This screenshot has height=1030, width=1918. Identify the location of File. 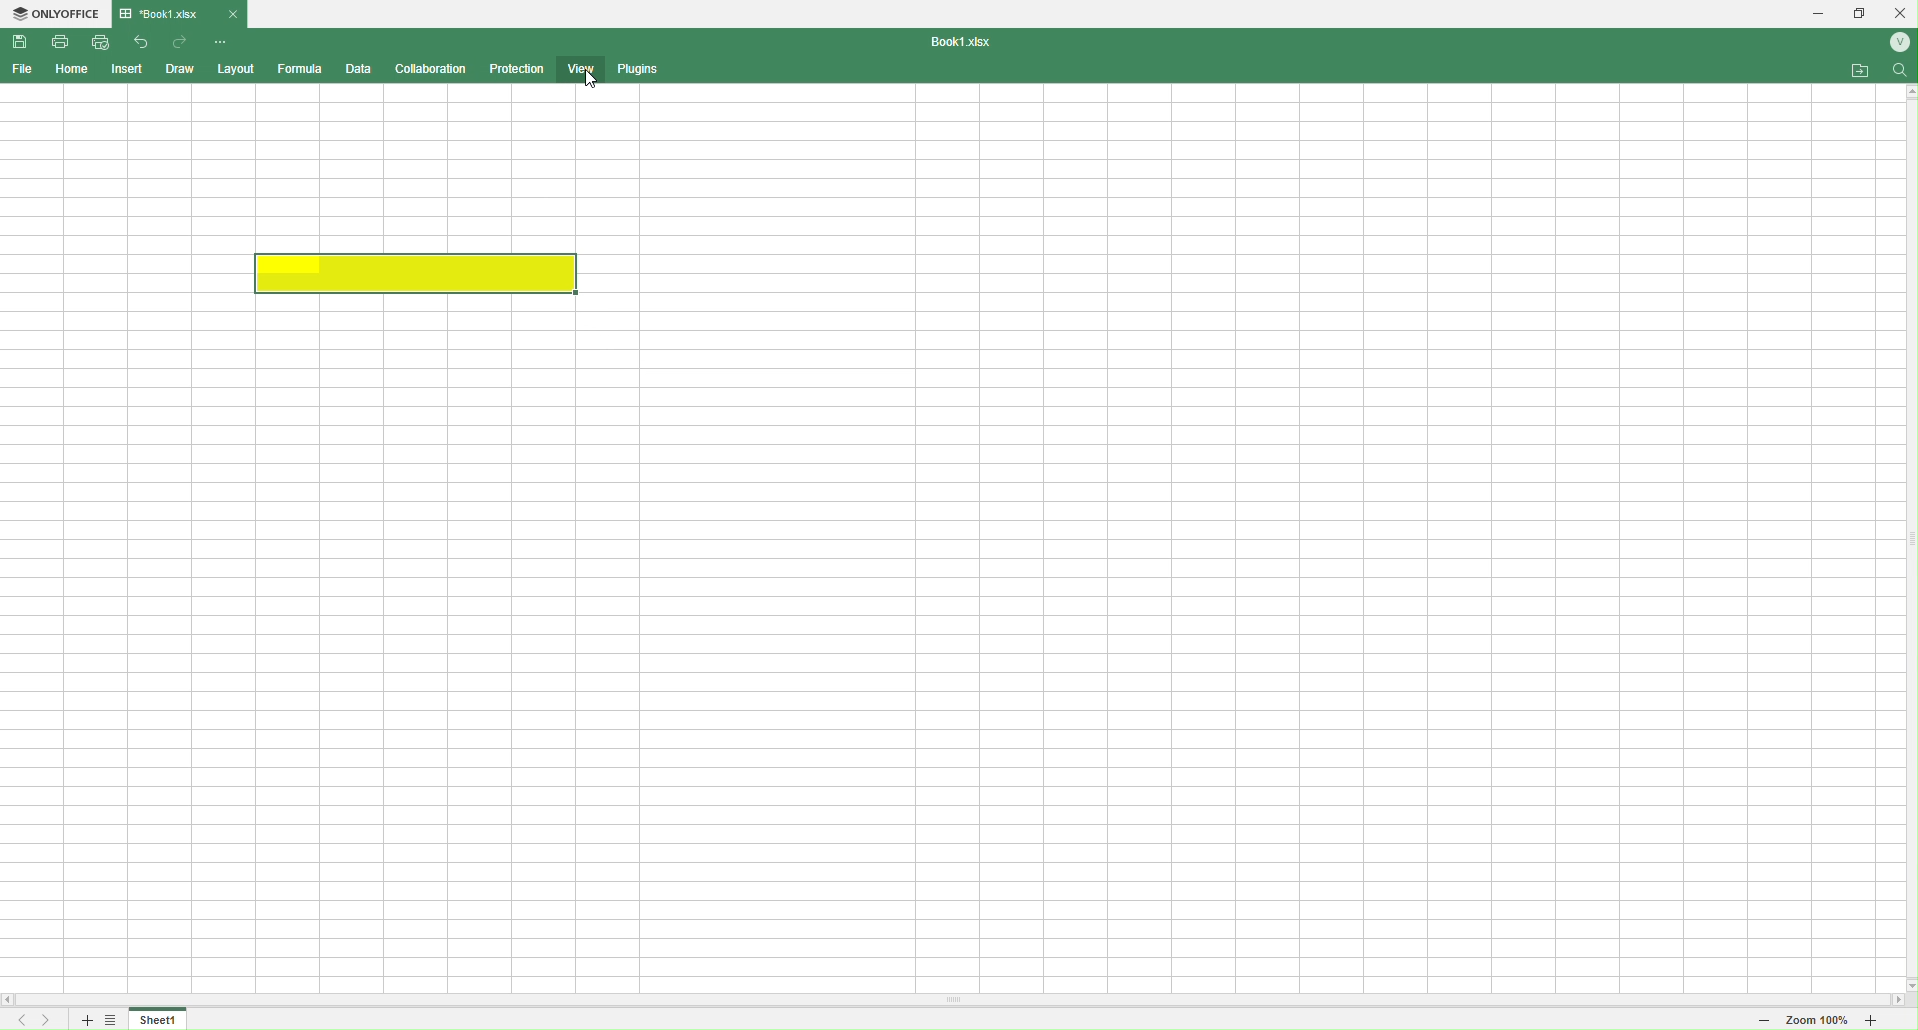
(23, 68).